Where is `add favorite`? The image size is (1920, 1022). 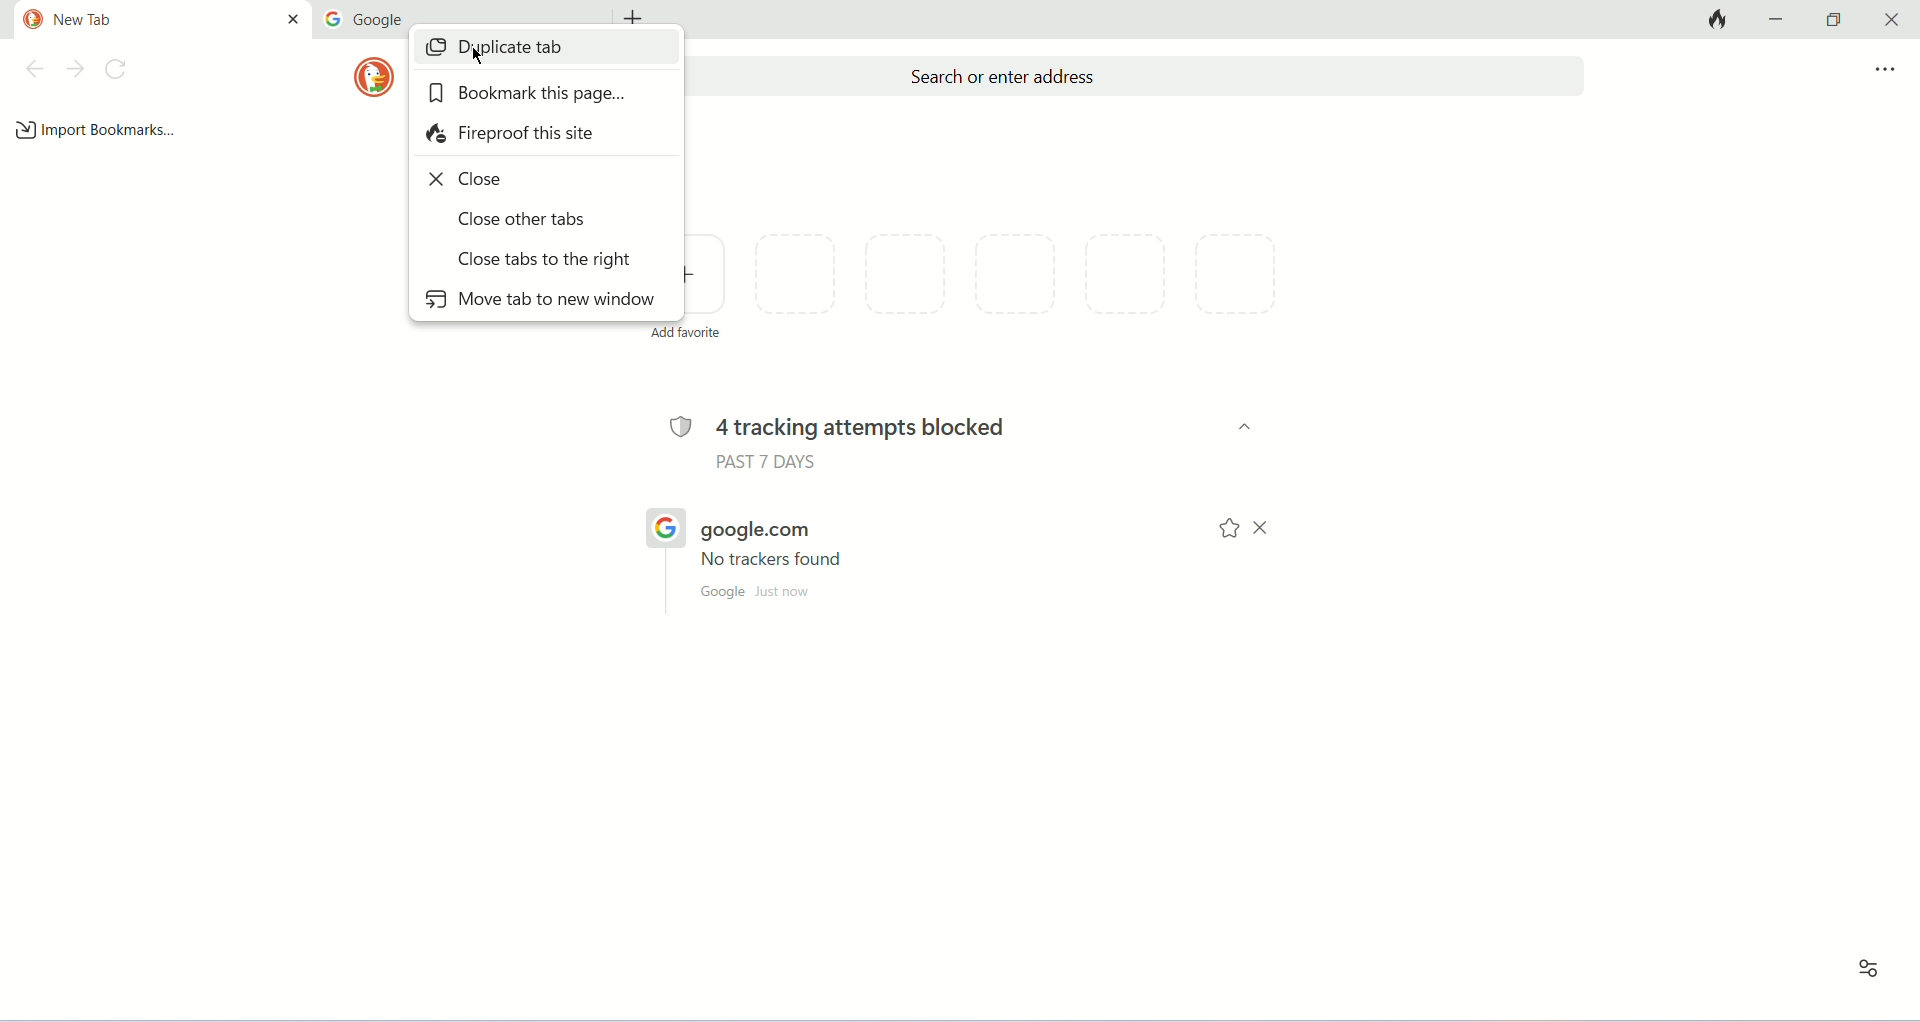 add favorite is located at coordinates (706, 281).